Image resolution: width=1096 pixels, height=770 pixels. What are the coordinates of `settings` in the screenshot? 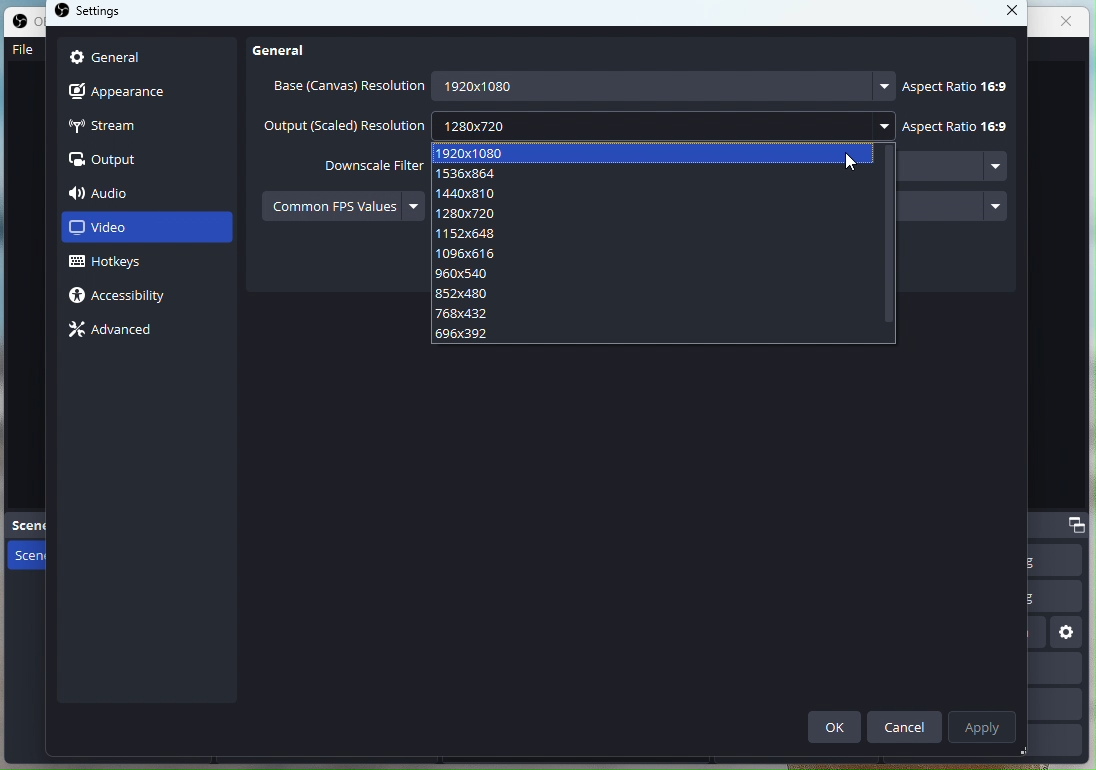 It's located at (108, 14).